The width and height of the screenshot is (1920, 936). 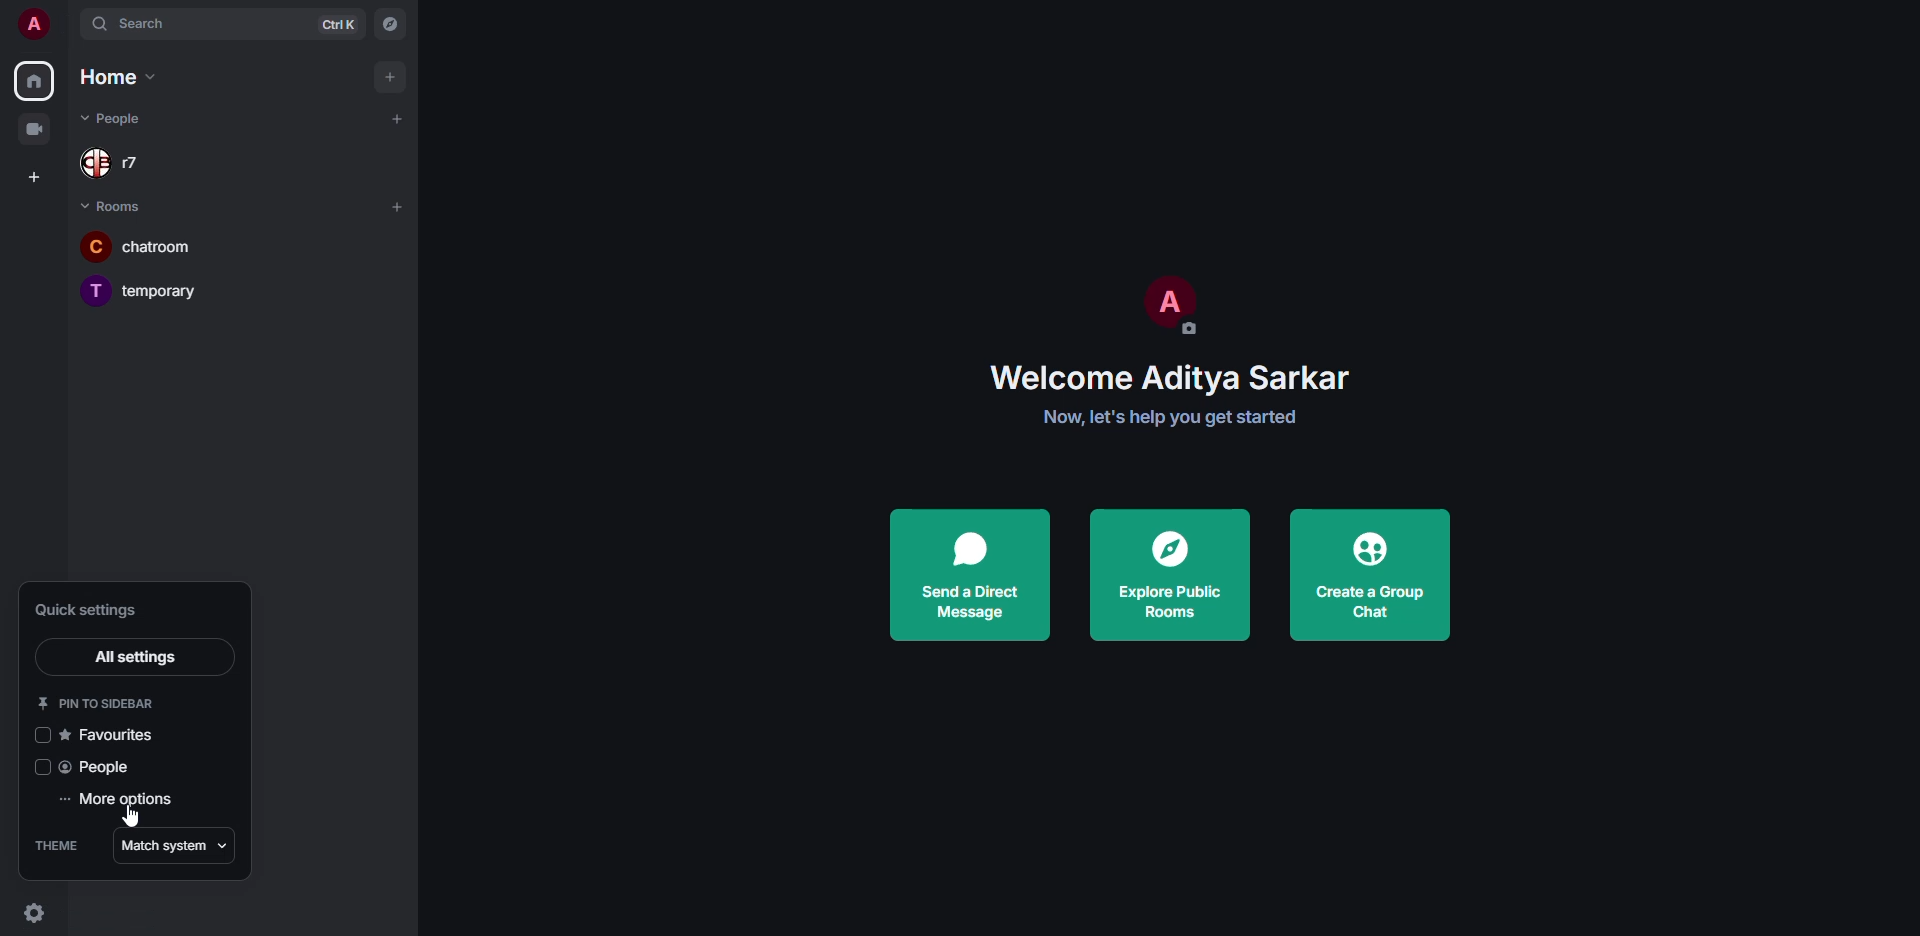 What do you see at coordinates (1171, 417) in the screenshot?
I see `get started` at bounding box center [1171, 417].